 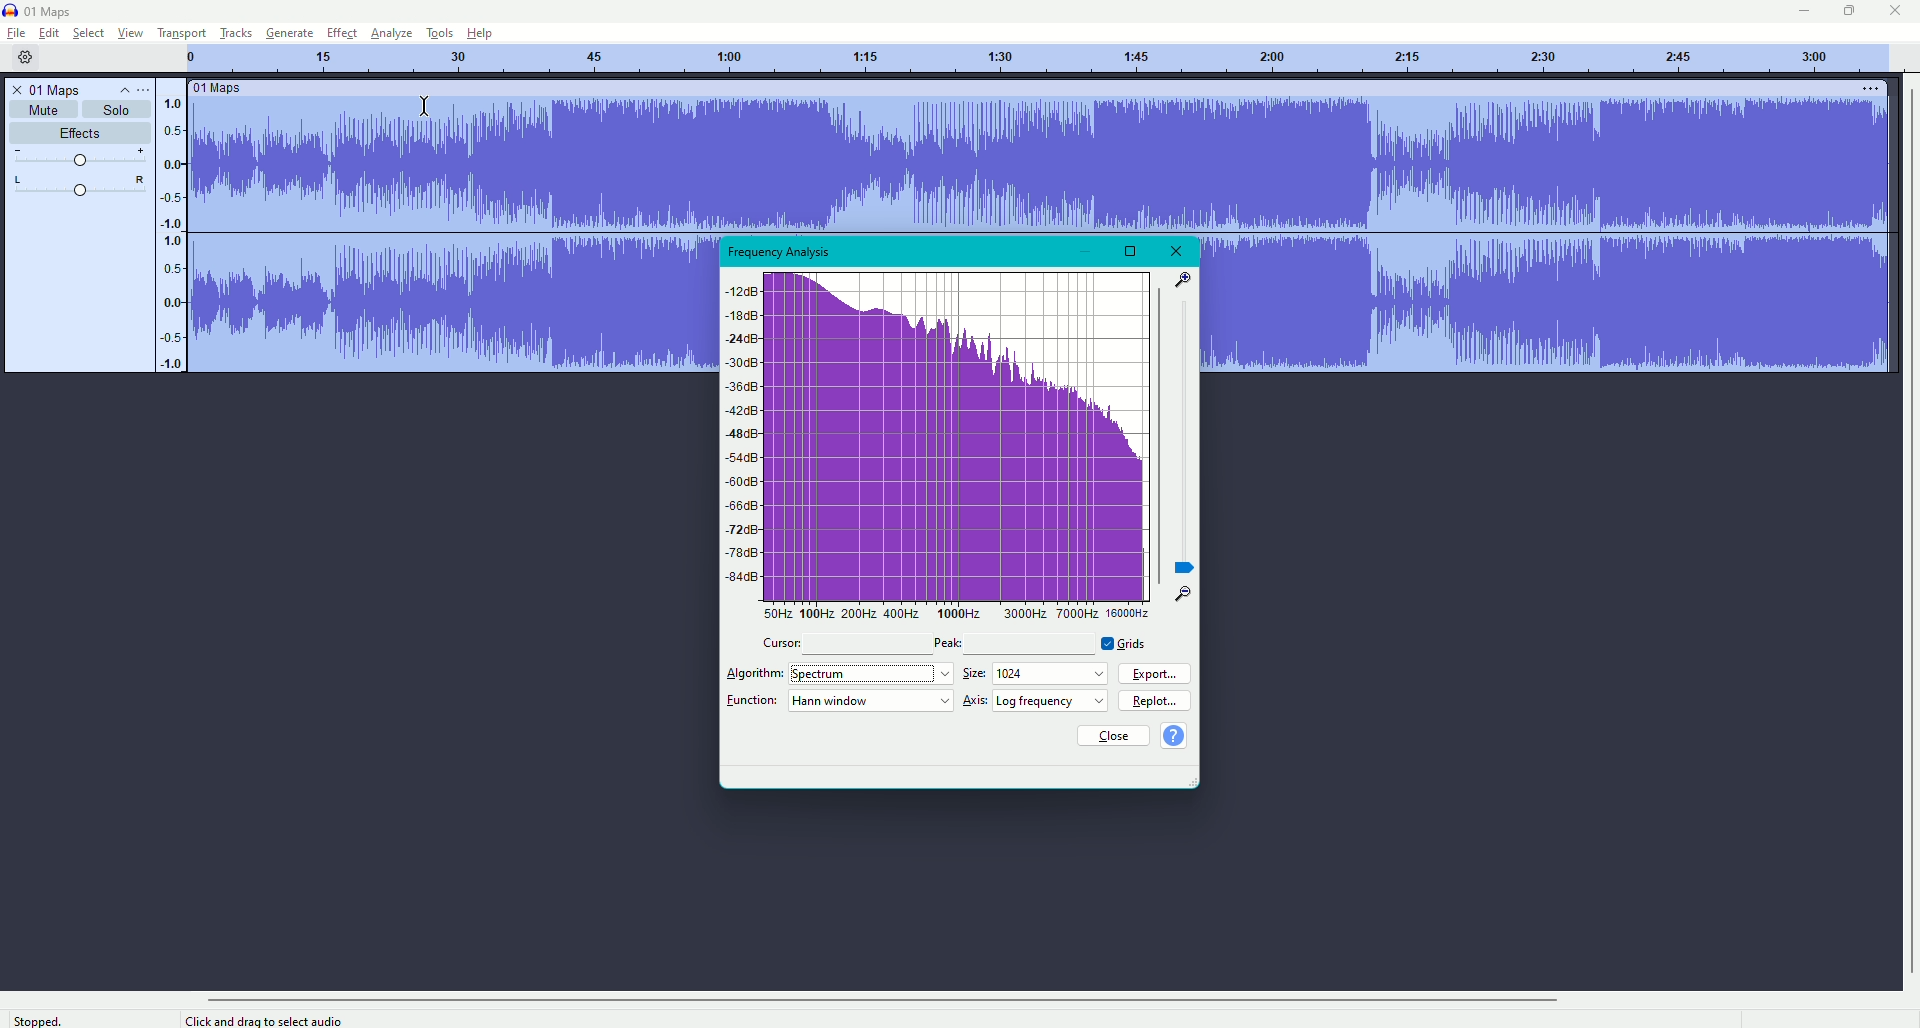 What do you see at coordinates (945, 446) in the screenshot?
I see `Graph` at bounding box center [945, 446].